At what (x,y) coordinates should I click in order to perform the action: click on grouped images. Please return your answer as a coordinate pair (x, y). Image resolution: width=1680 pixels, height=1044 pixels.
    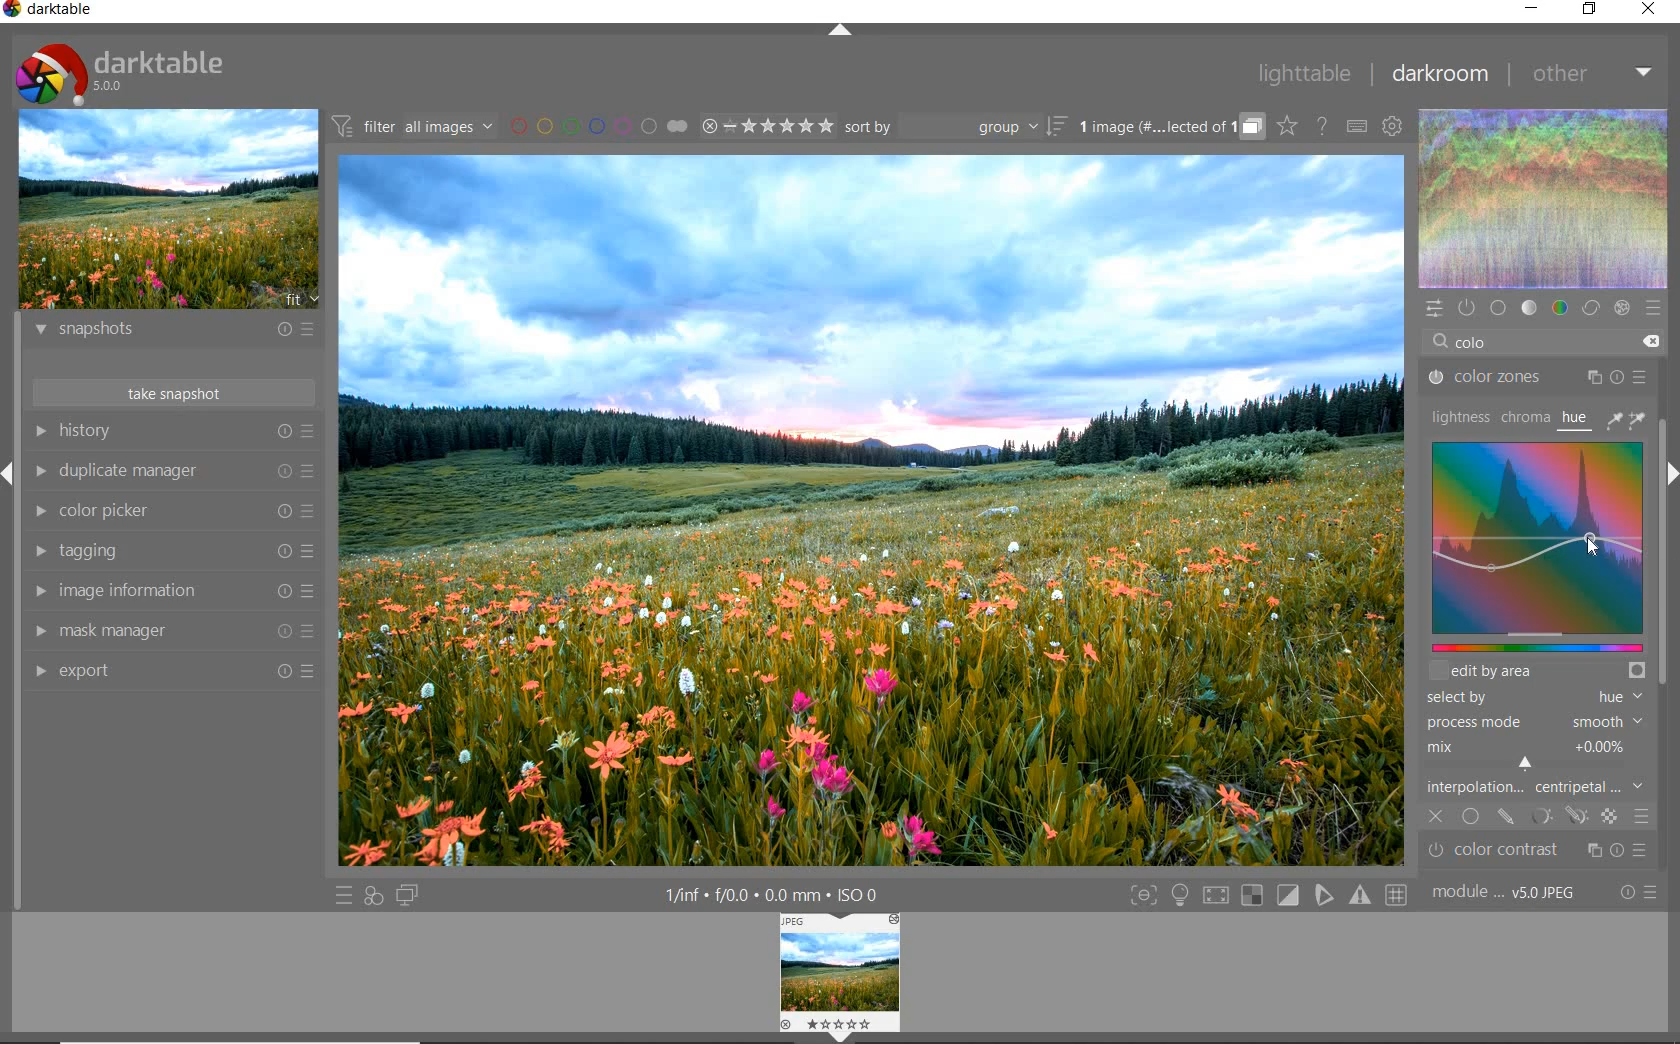
    Looking at the image, I should click on (1169, 128).